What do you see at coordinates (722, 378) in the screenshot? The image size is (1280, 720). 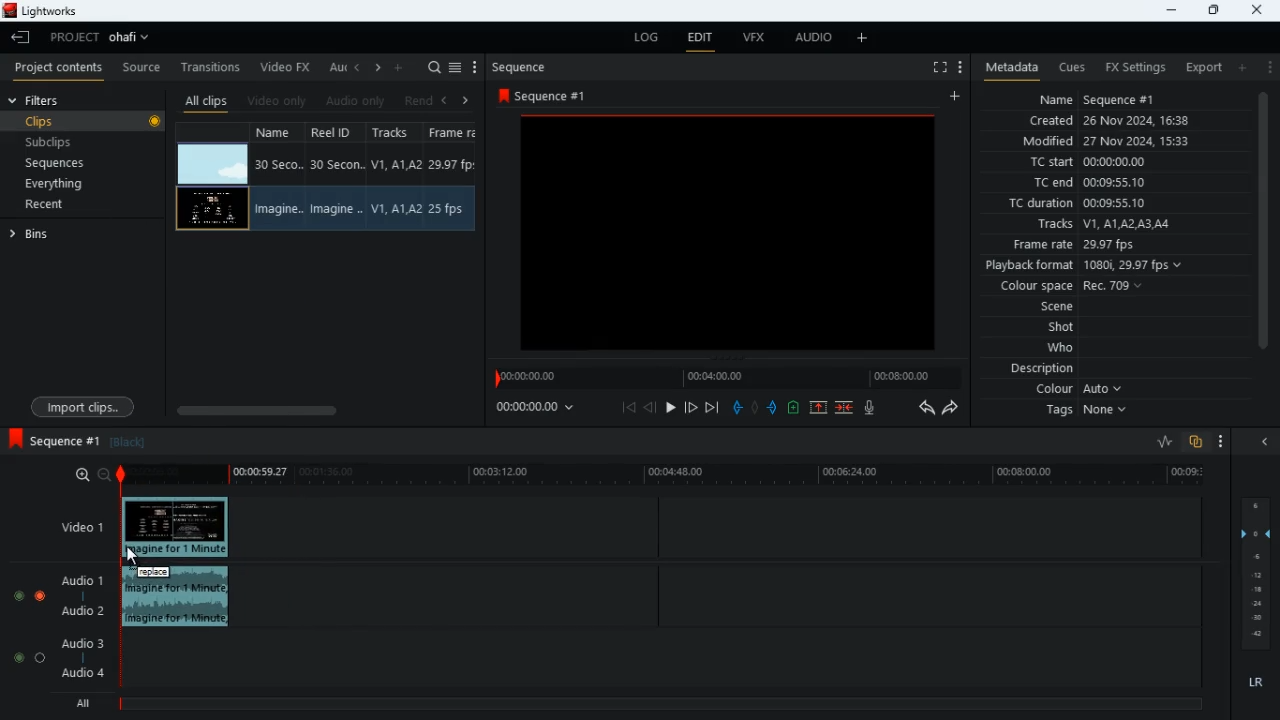 I see `timeline` at bounding box center [722, 378].